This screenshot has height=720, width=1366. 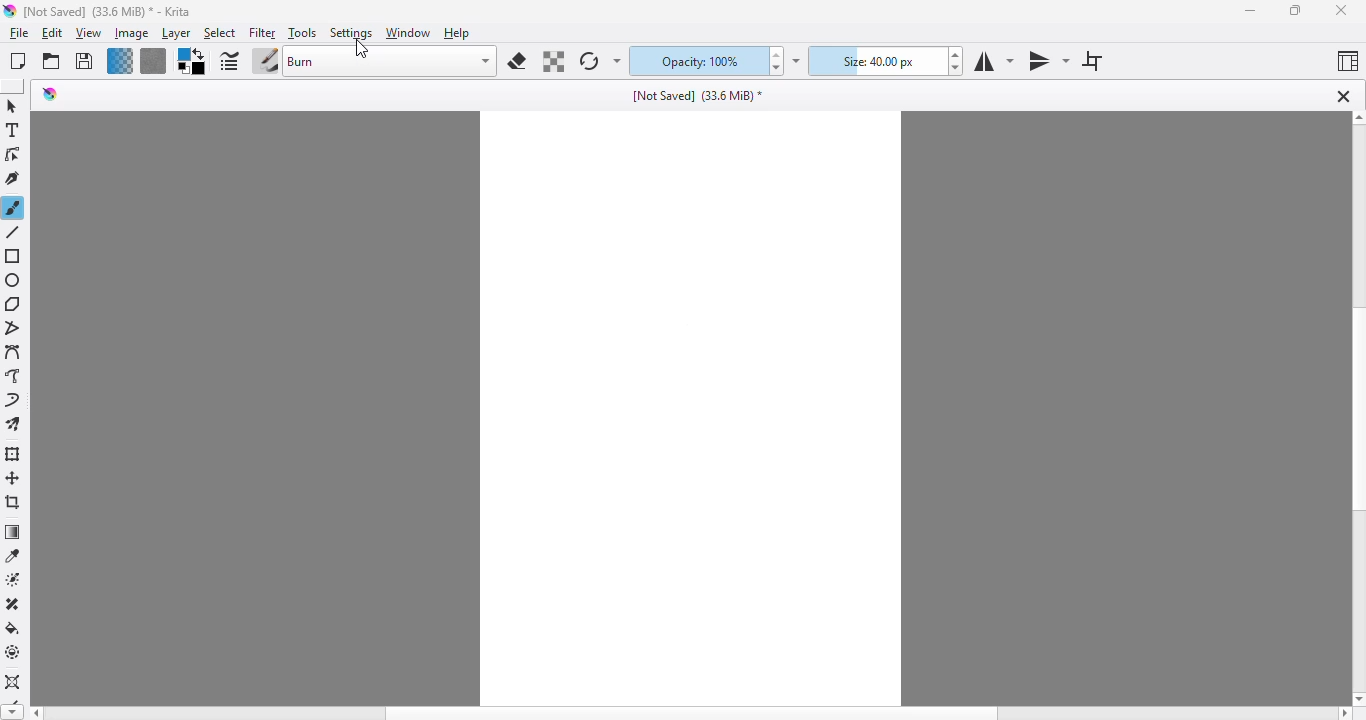 I want to click on text tool, so click(x=12, y=130).